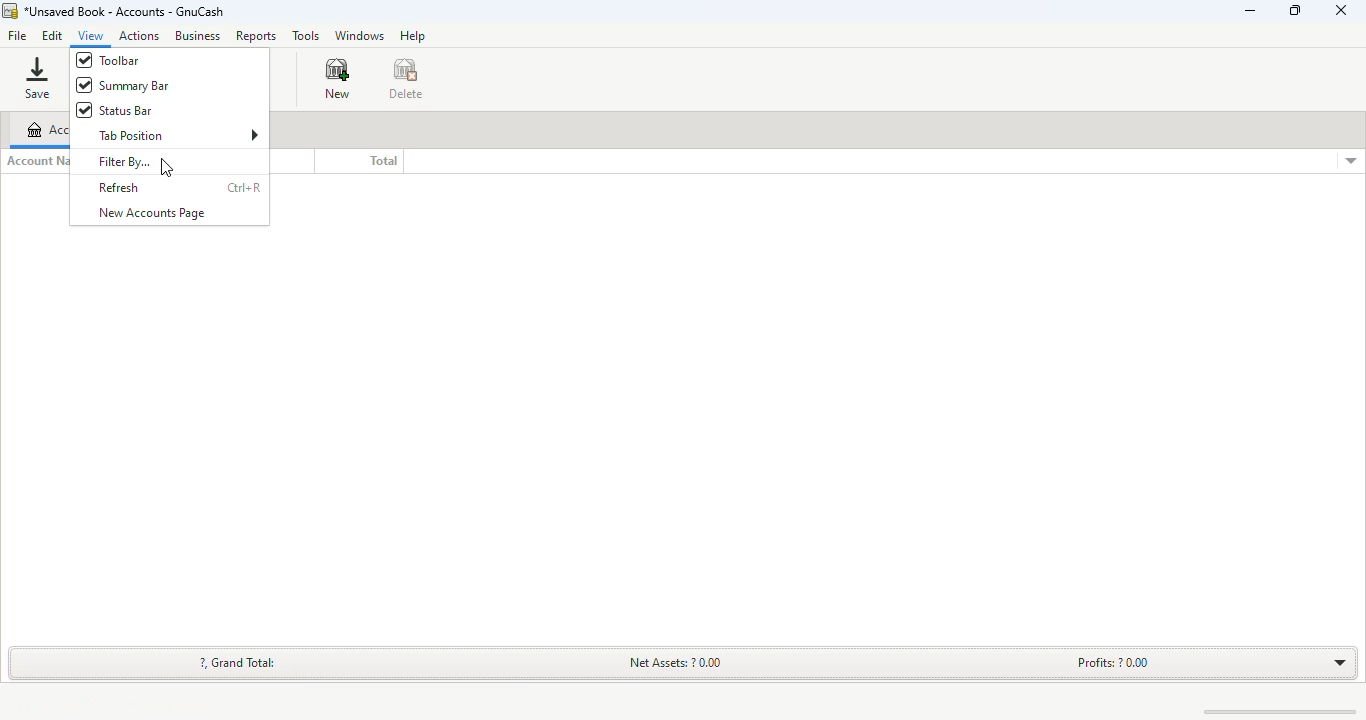  Describe the element at coordinates (124, 11) in the screenshot. I see `title` at that location.